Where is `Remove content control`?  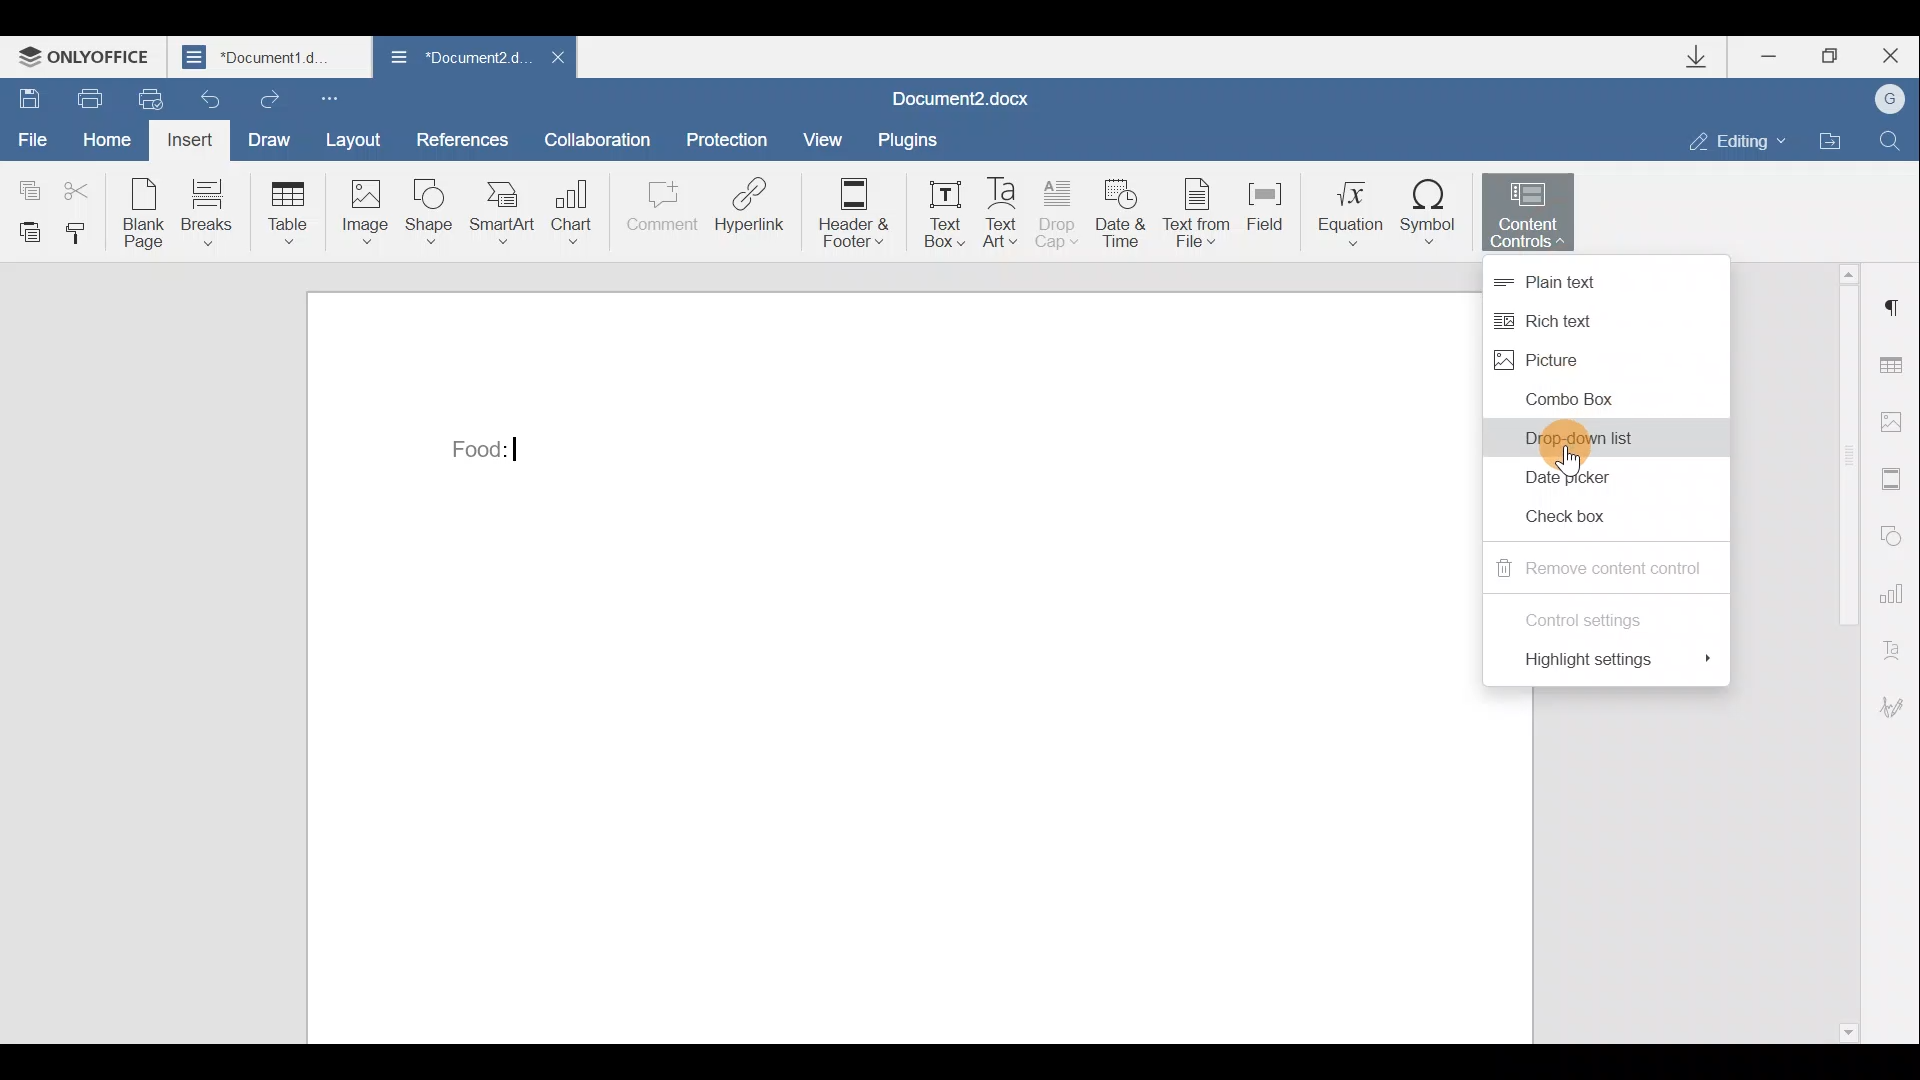
Remove content control is located at coordinates (1598, 566).